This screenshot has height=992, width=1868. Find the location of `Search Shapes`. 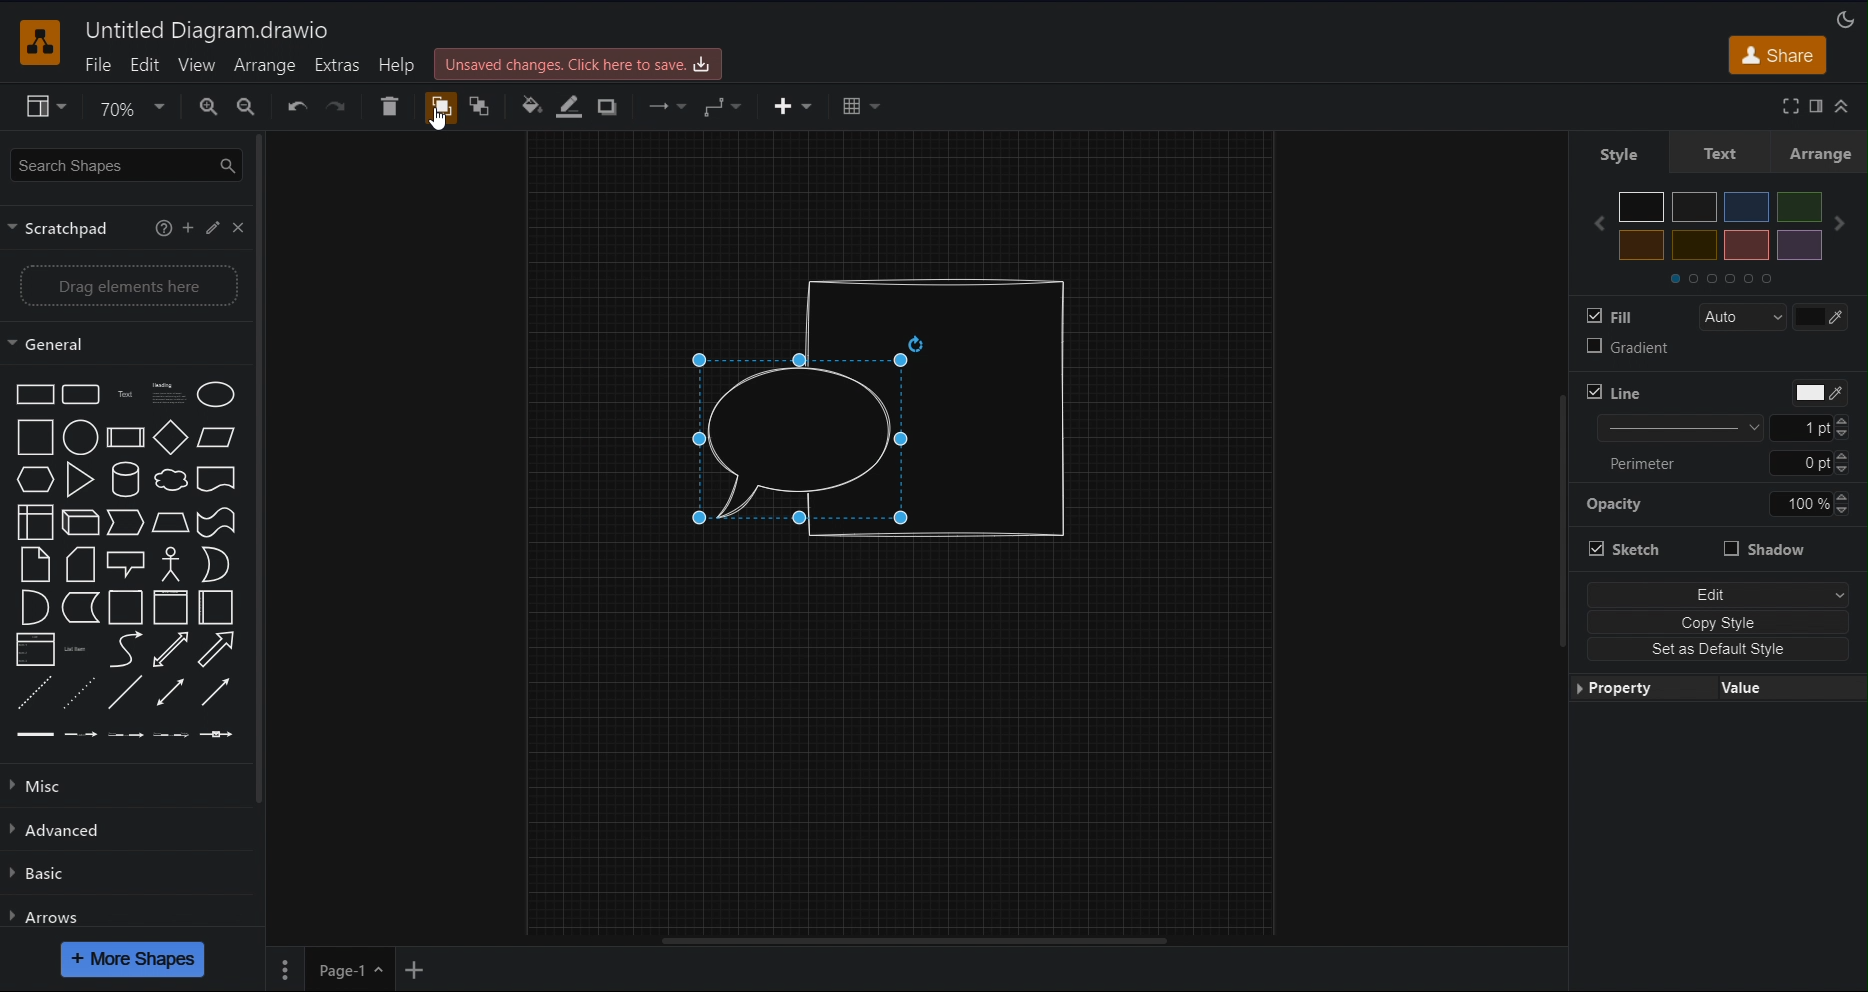

Search Shapes is located at coordinates (126, 165).